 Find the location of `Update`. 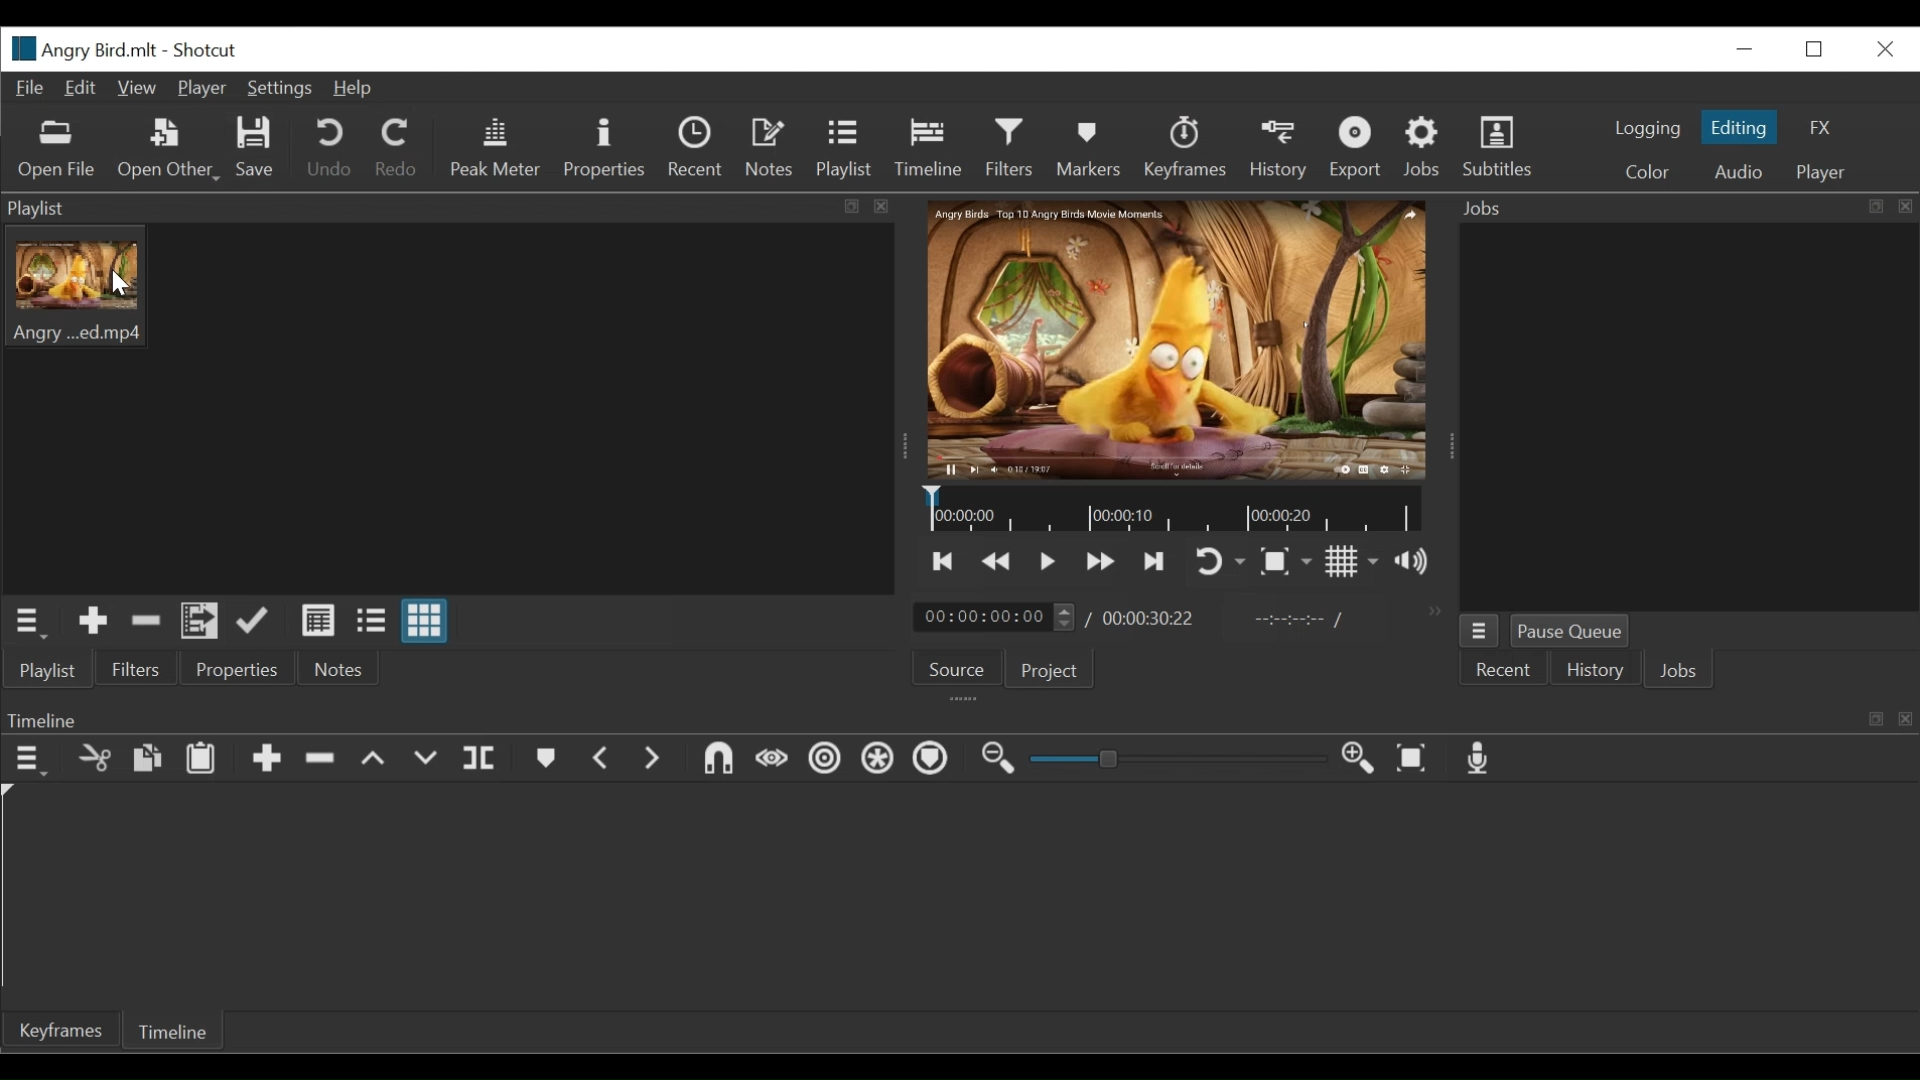

Update is located at coordinates (253, 620).